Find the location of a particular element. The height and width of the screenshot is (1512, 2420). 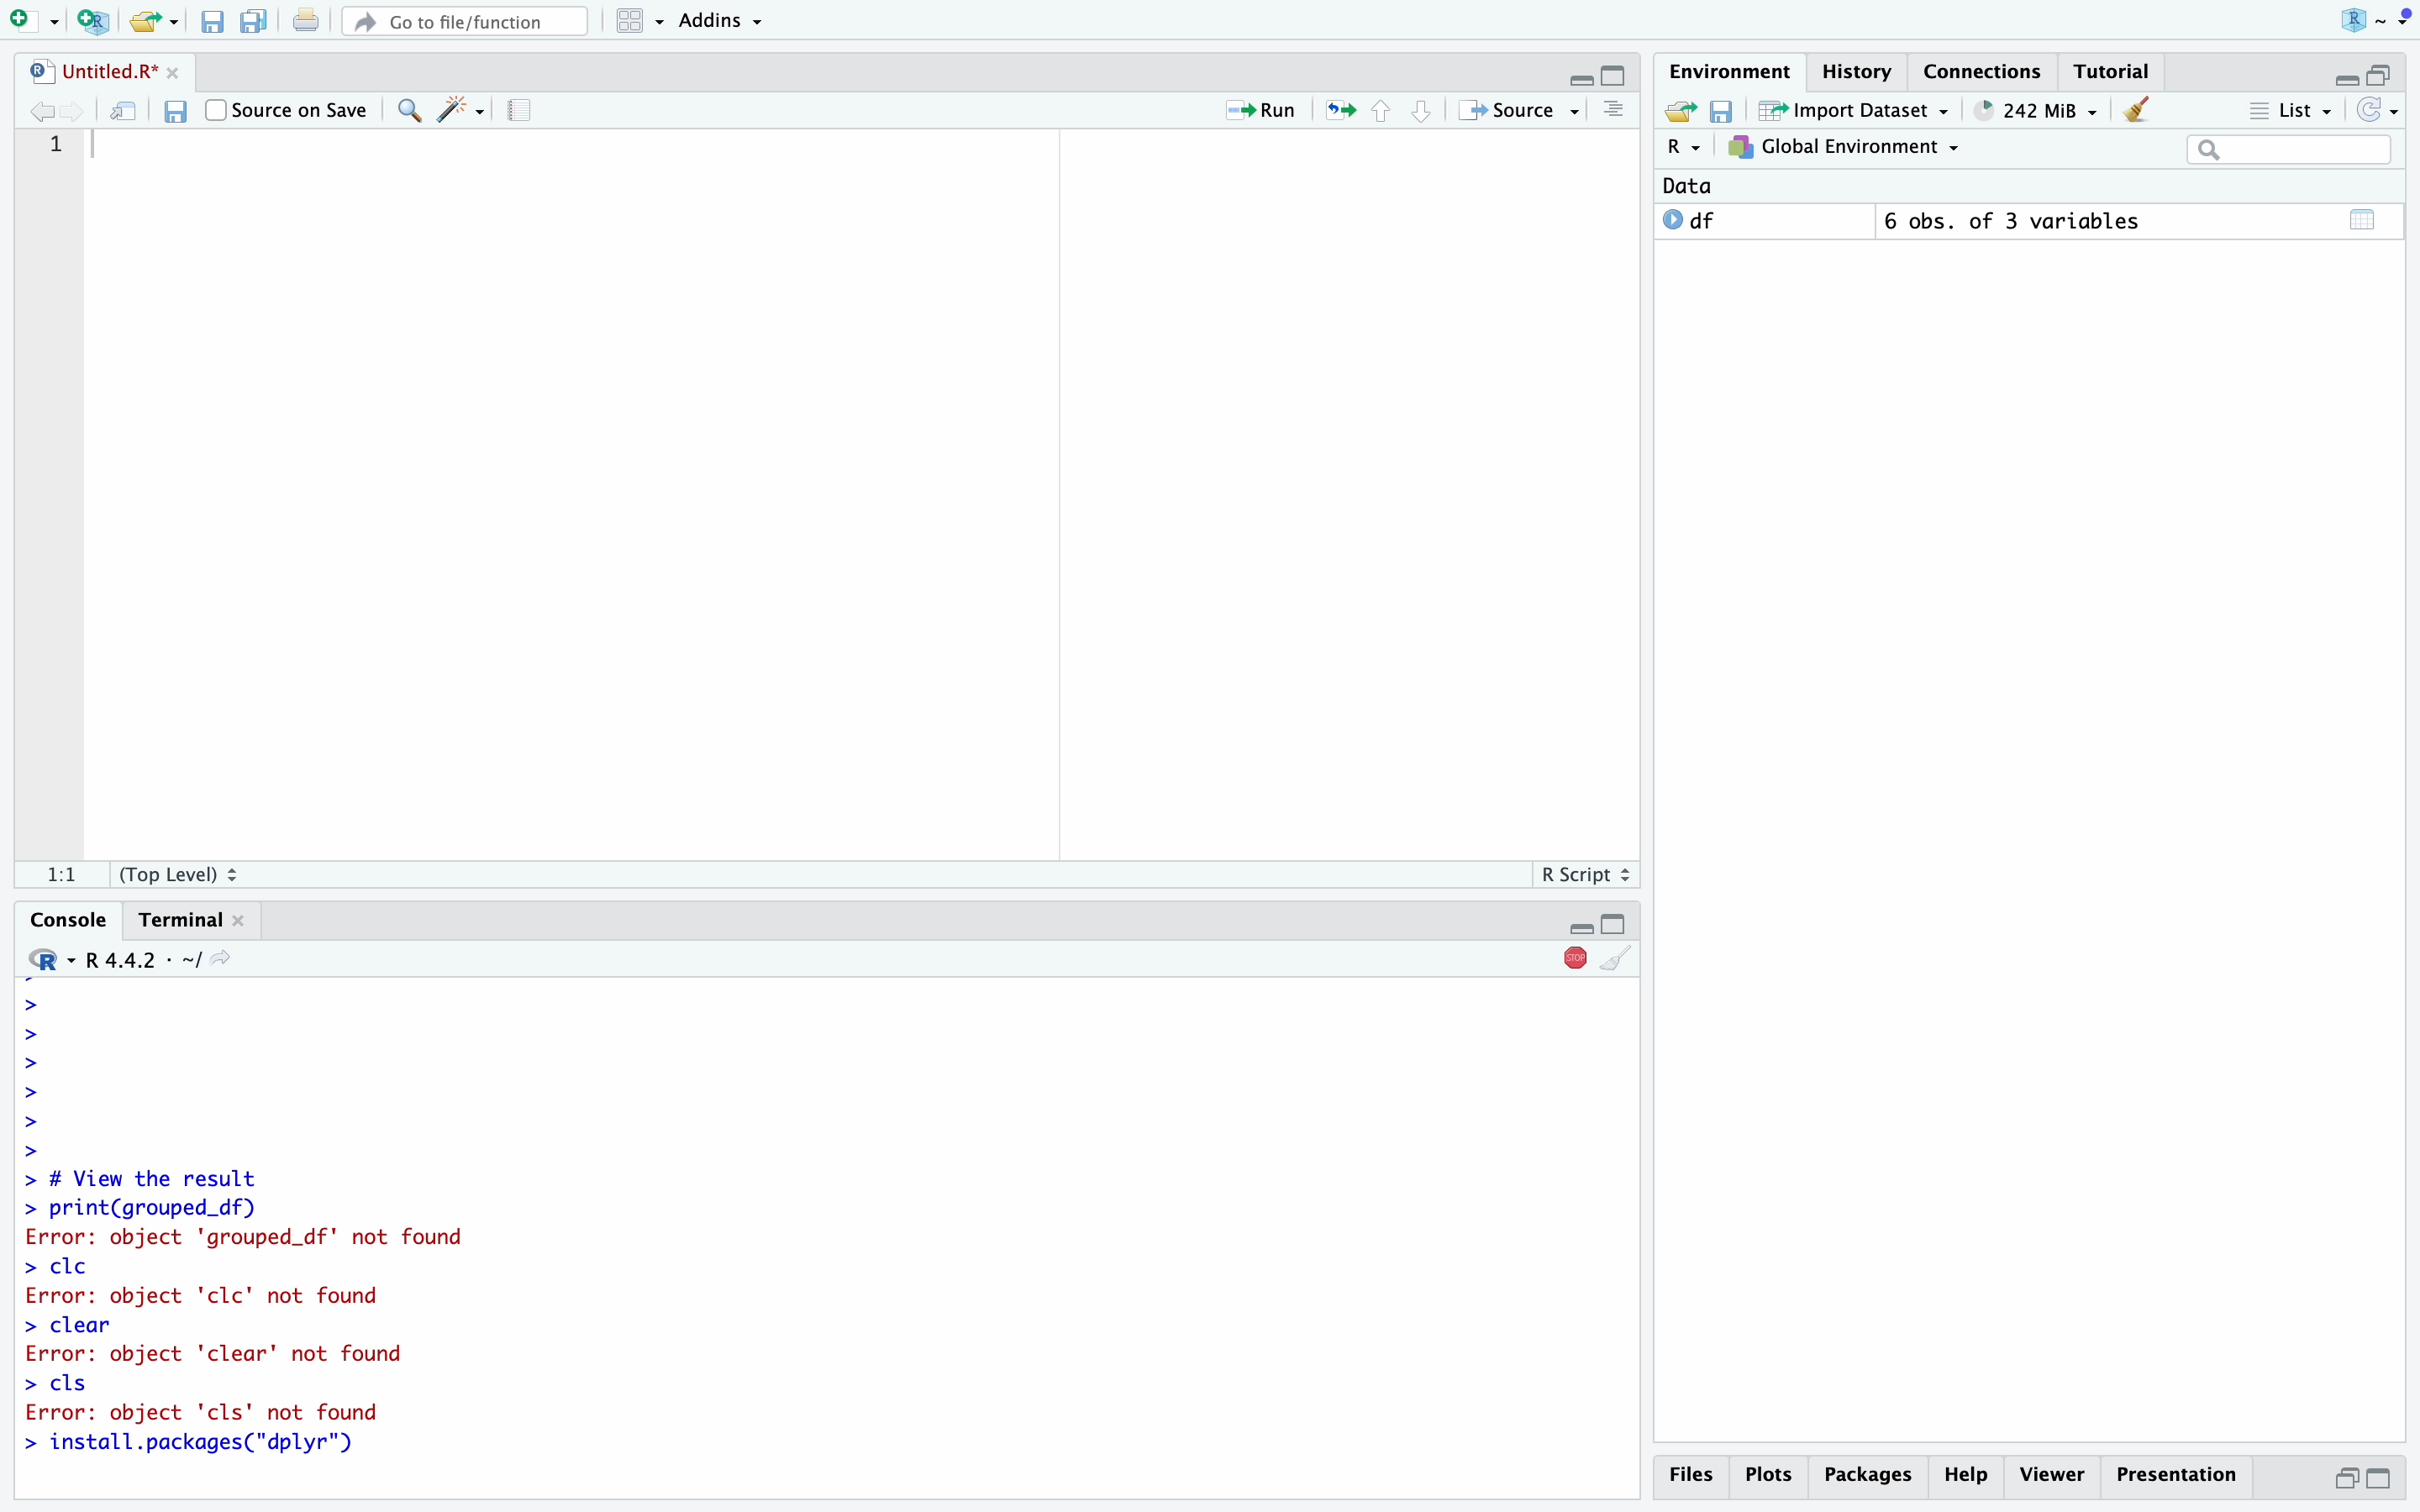

Addins is located at coordinates (720, 19).